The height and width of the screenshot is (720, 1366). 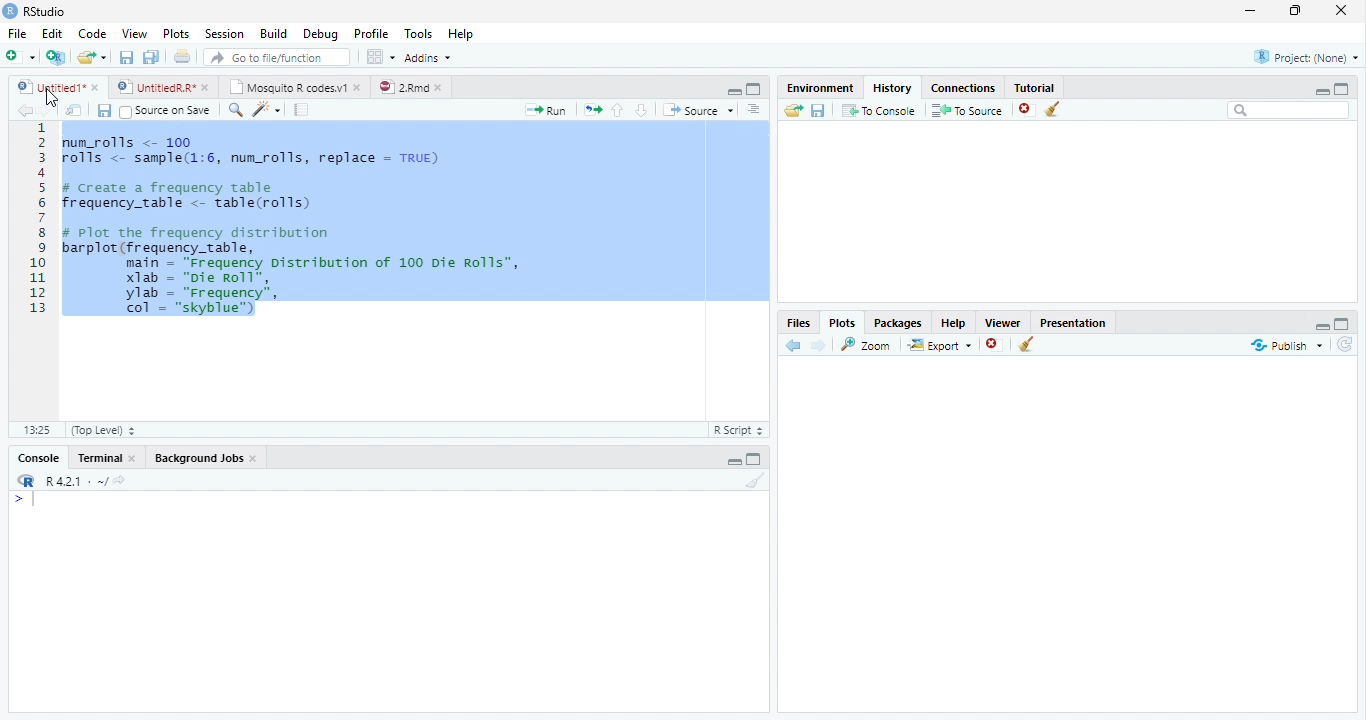 I want to click on R Script, so click(x=739, y=430).